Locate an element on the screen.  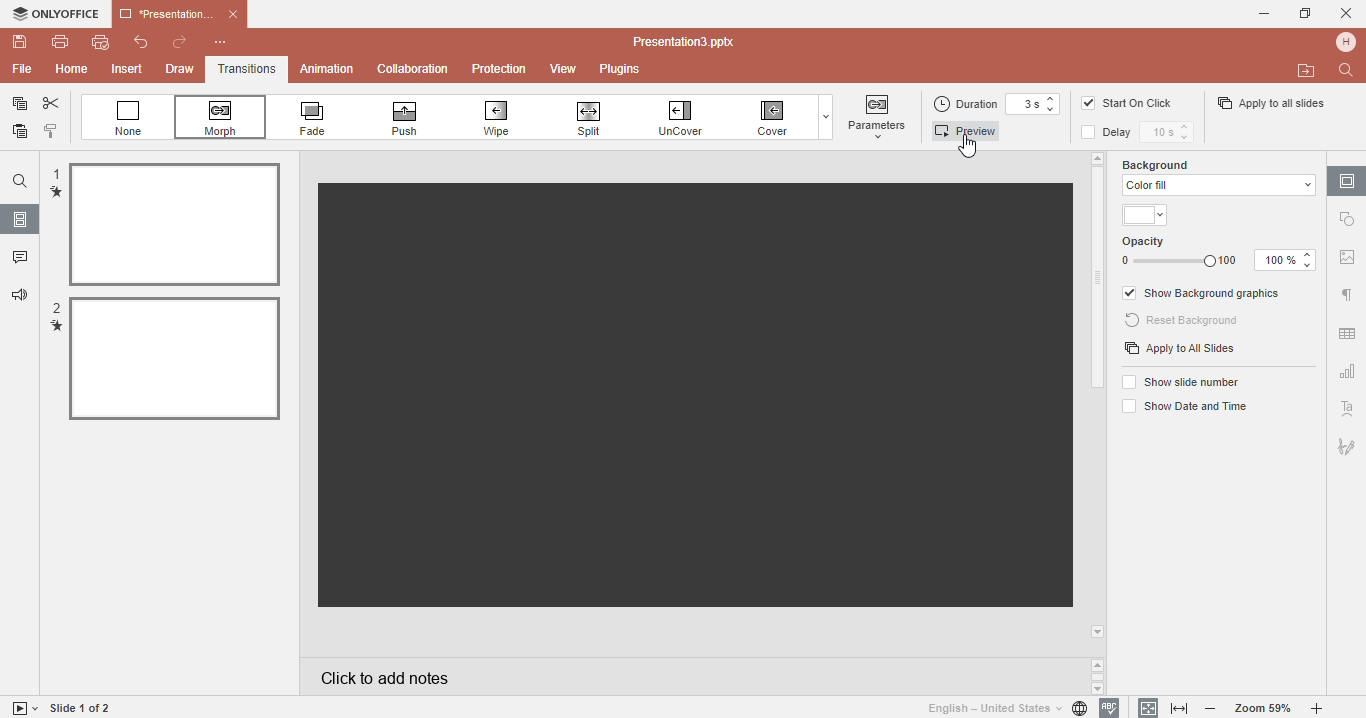
Background is located at coordinates (1172, 163).